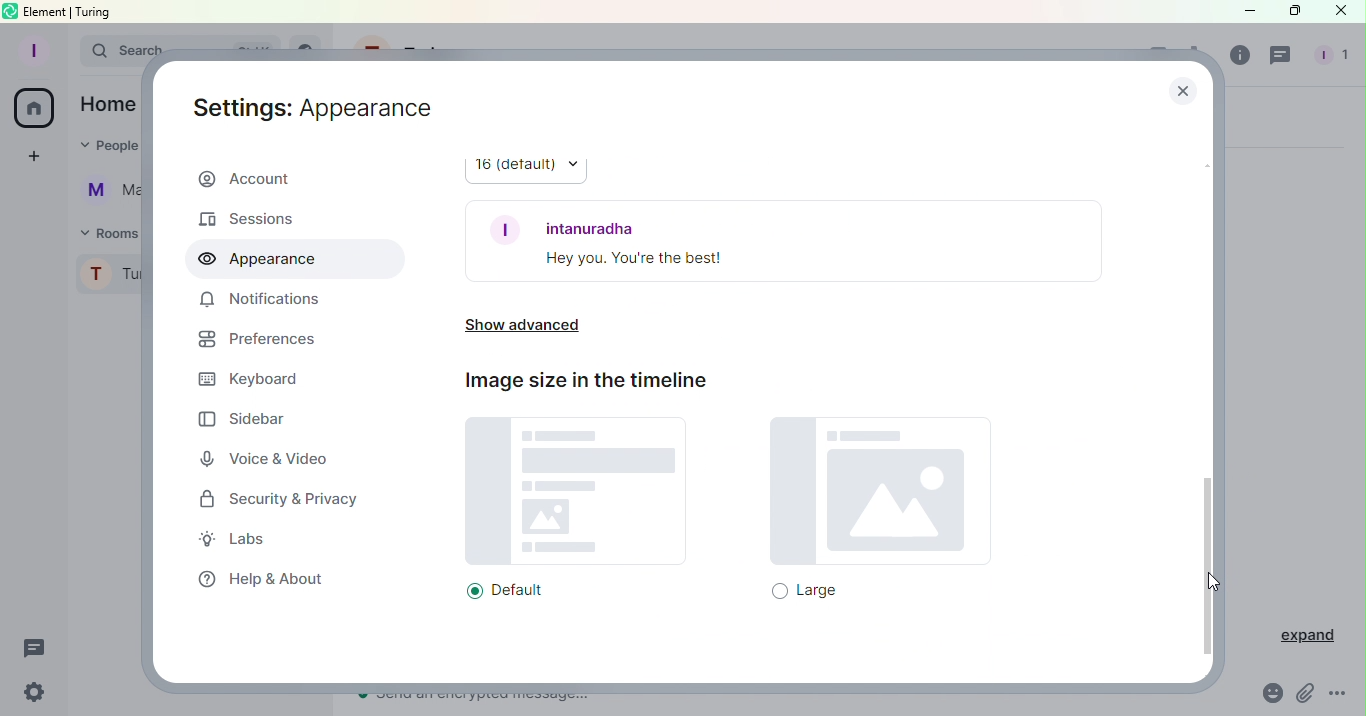 The height and width of the screenshot is (716, 1366). Describe the element at coordinates (786, 238) in the screenshot. I see `Font example` at that location.